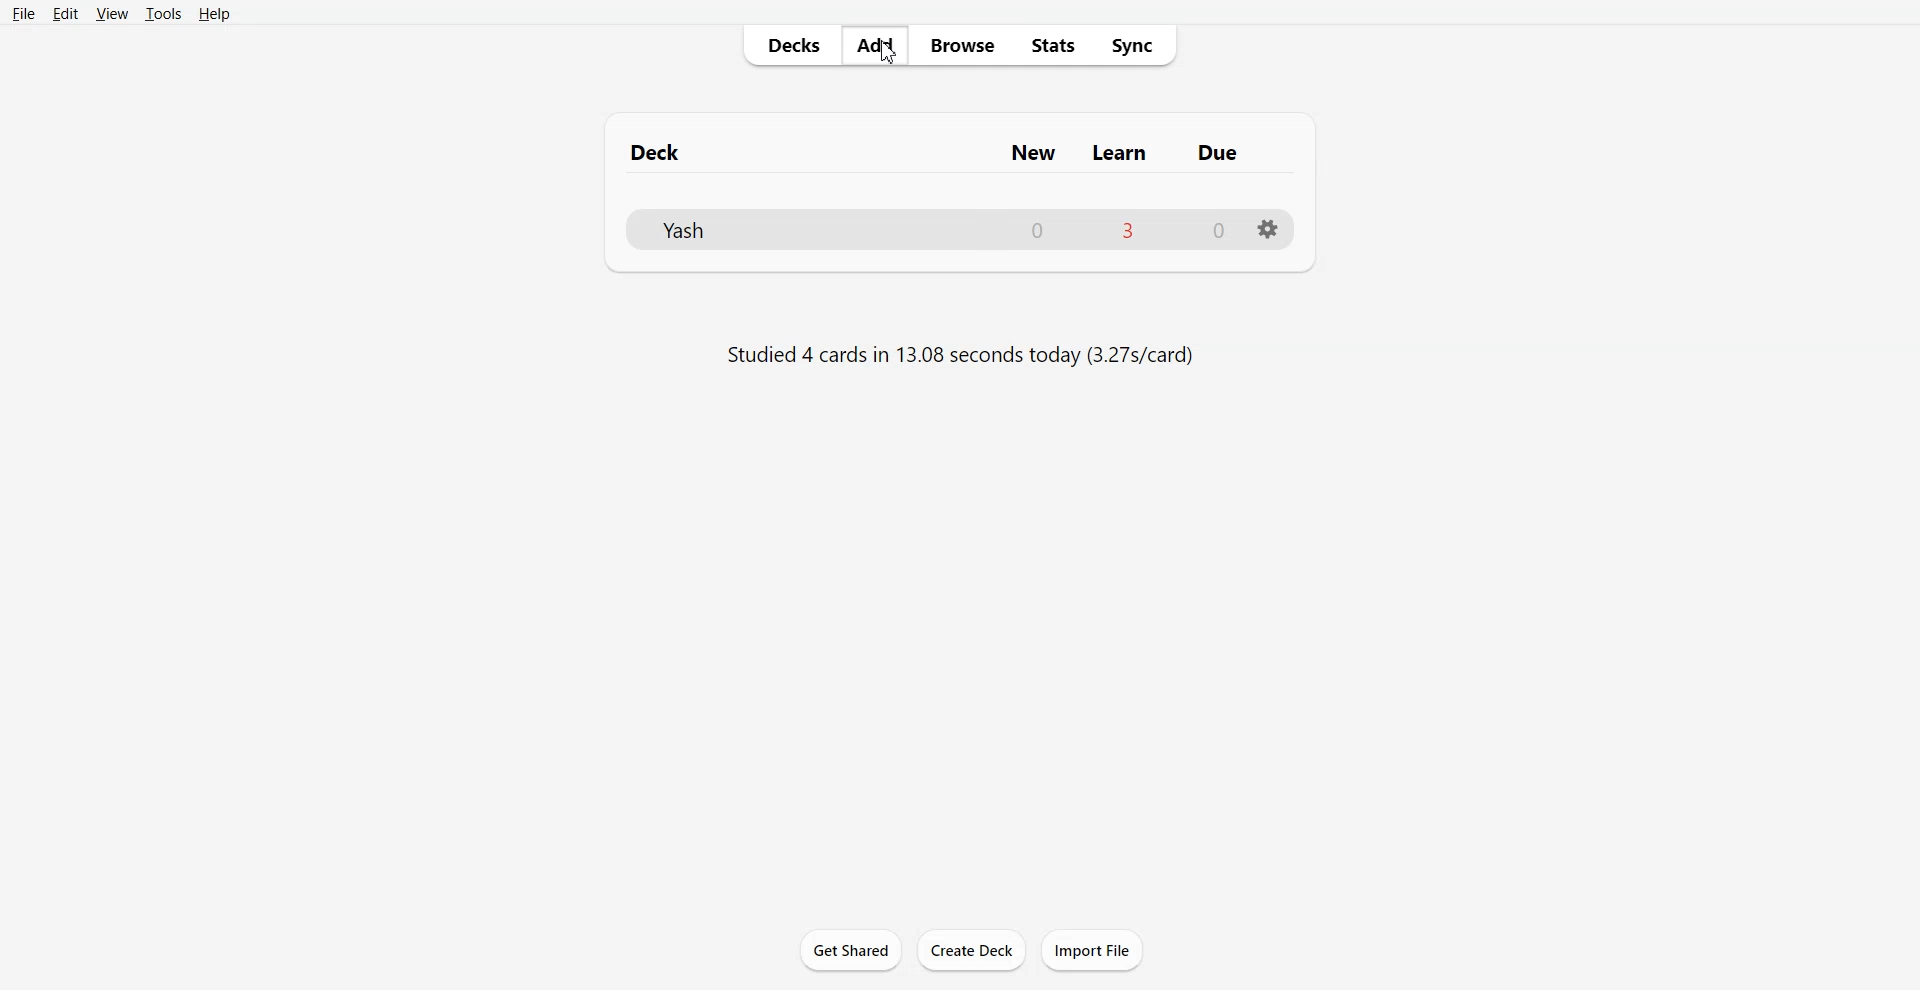 Image resolution: width=1920 pixels, height=990 pixels. I want to click on Get Shared, so click(851, 949).